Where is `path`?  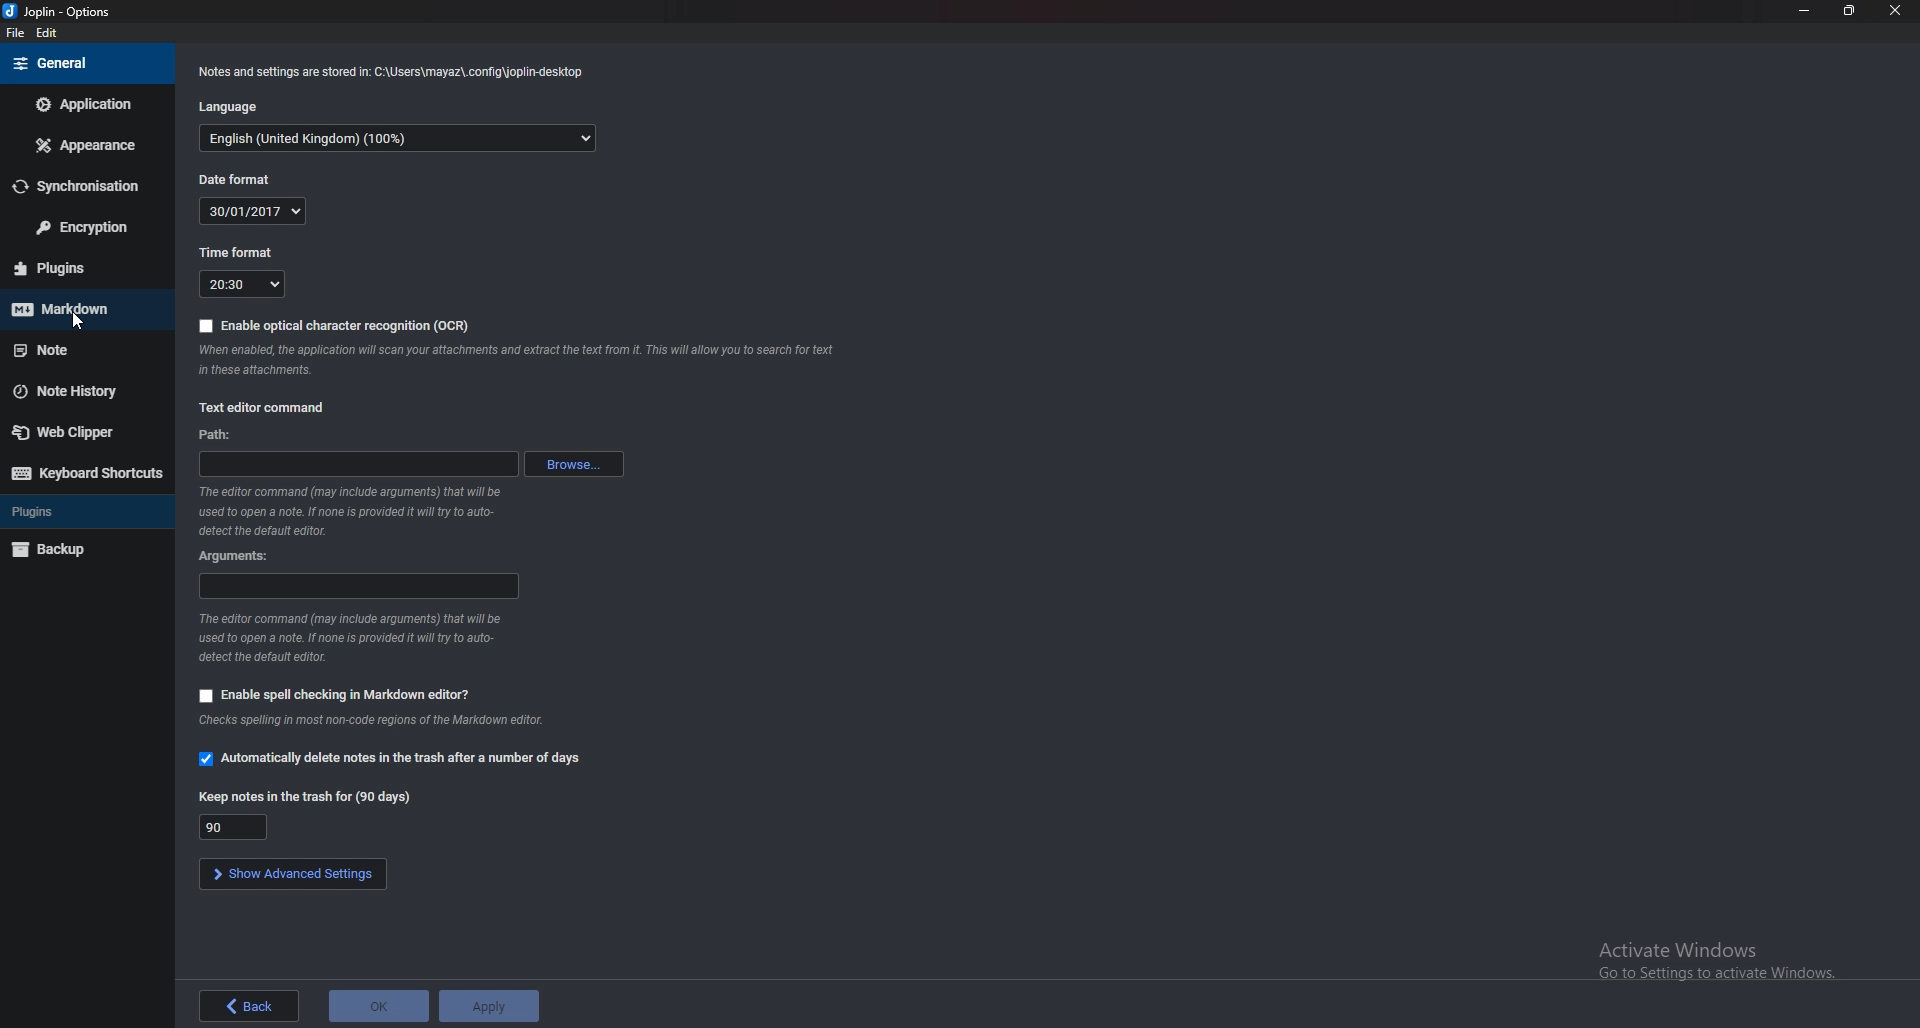
path is located at coordinates (218, 434).